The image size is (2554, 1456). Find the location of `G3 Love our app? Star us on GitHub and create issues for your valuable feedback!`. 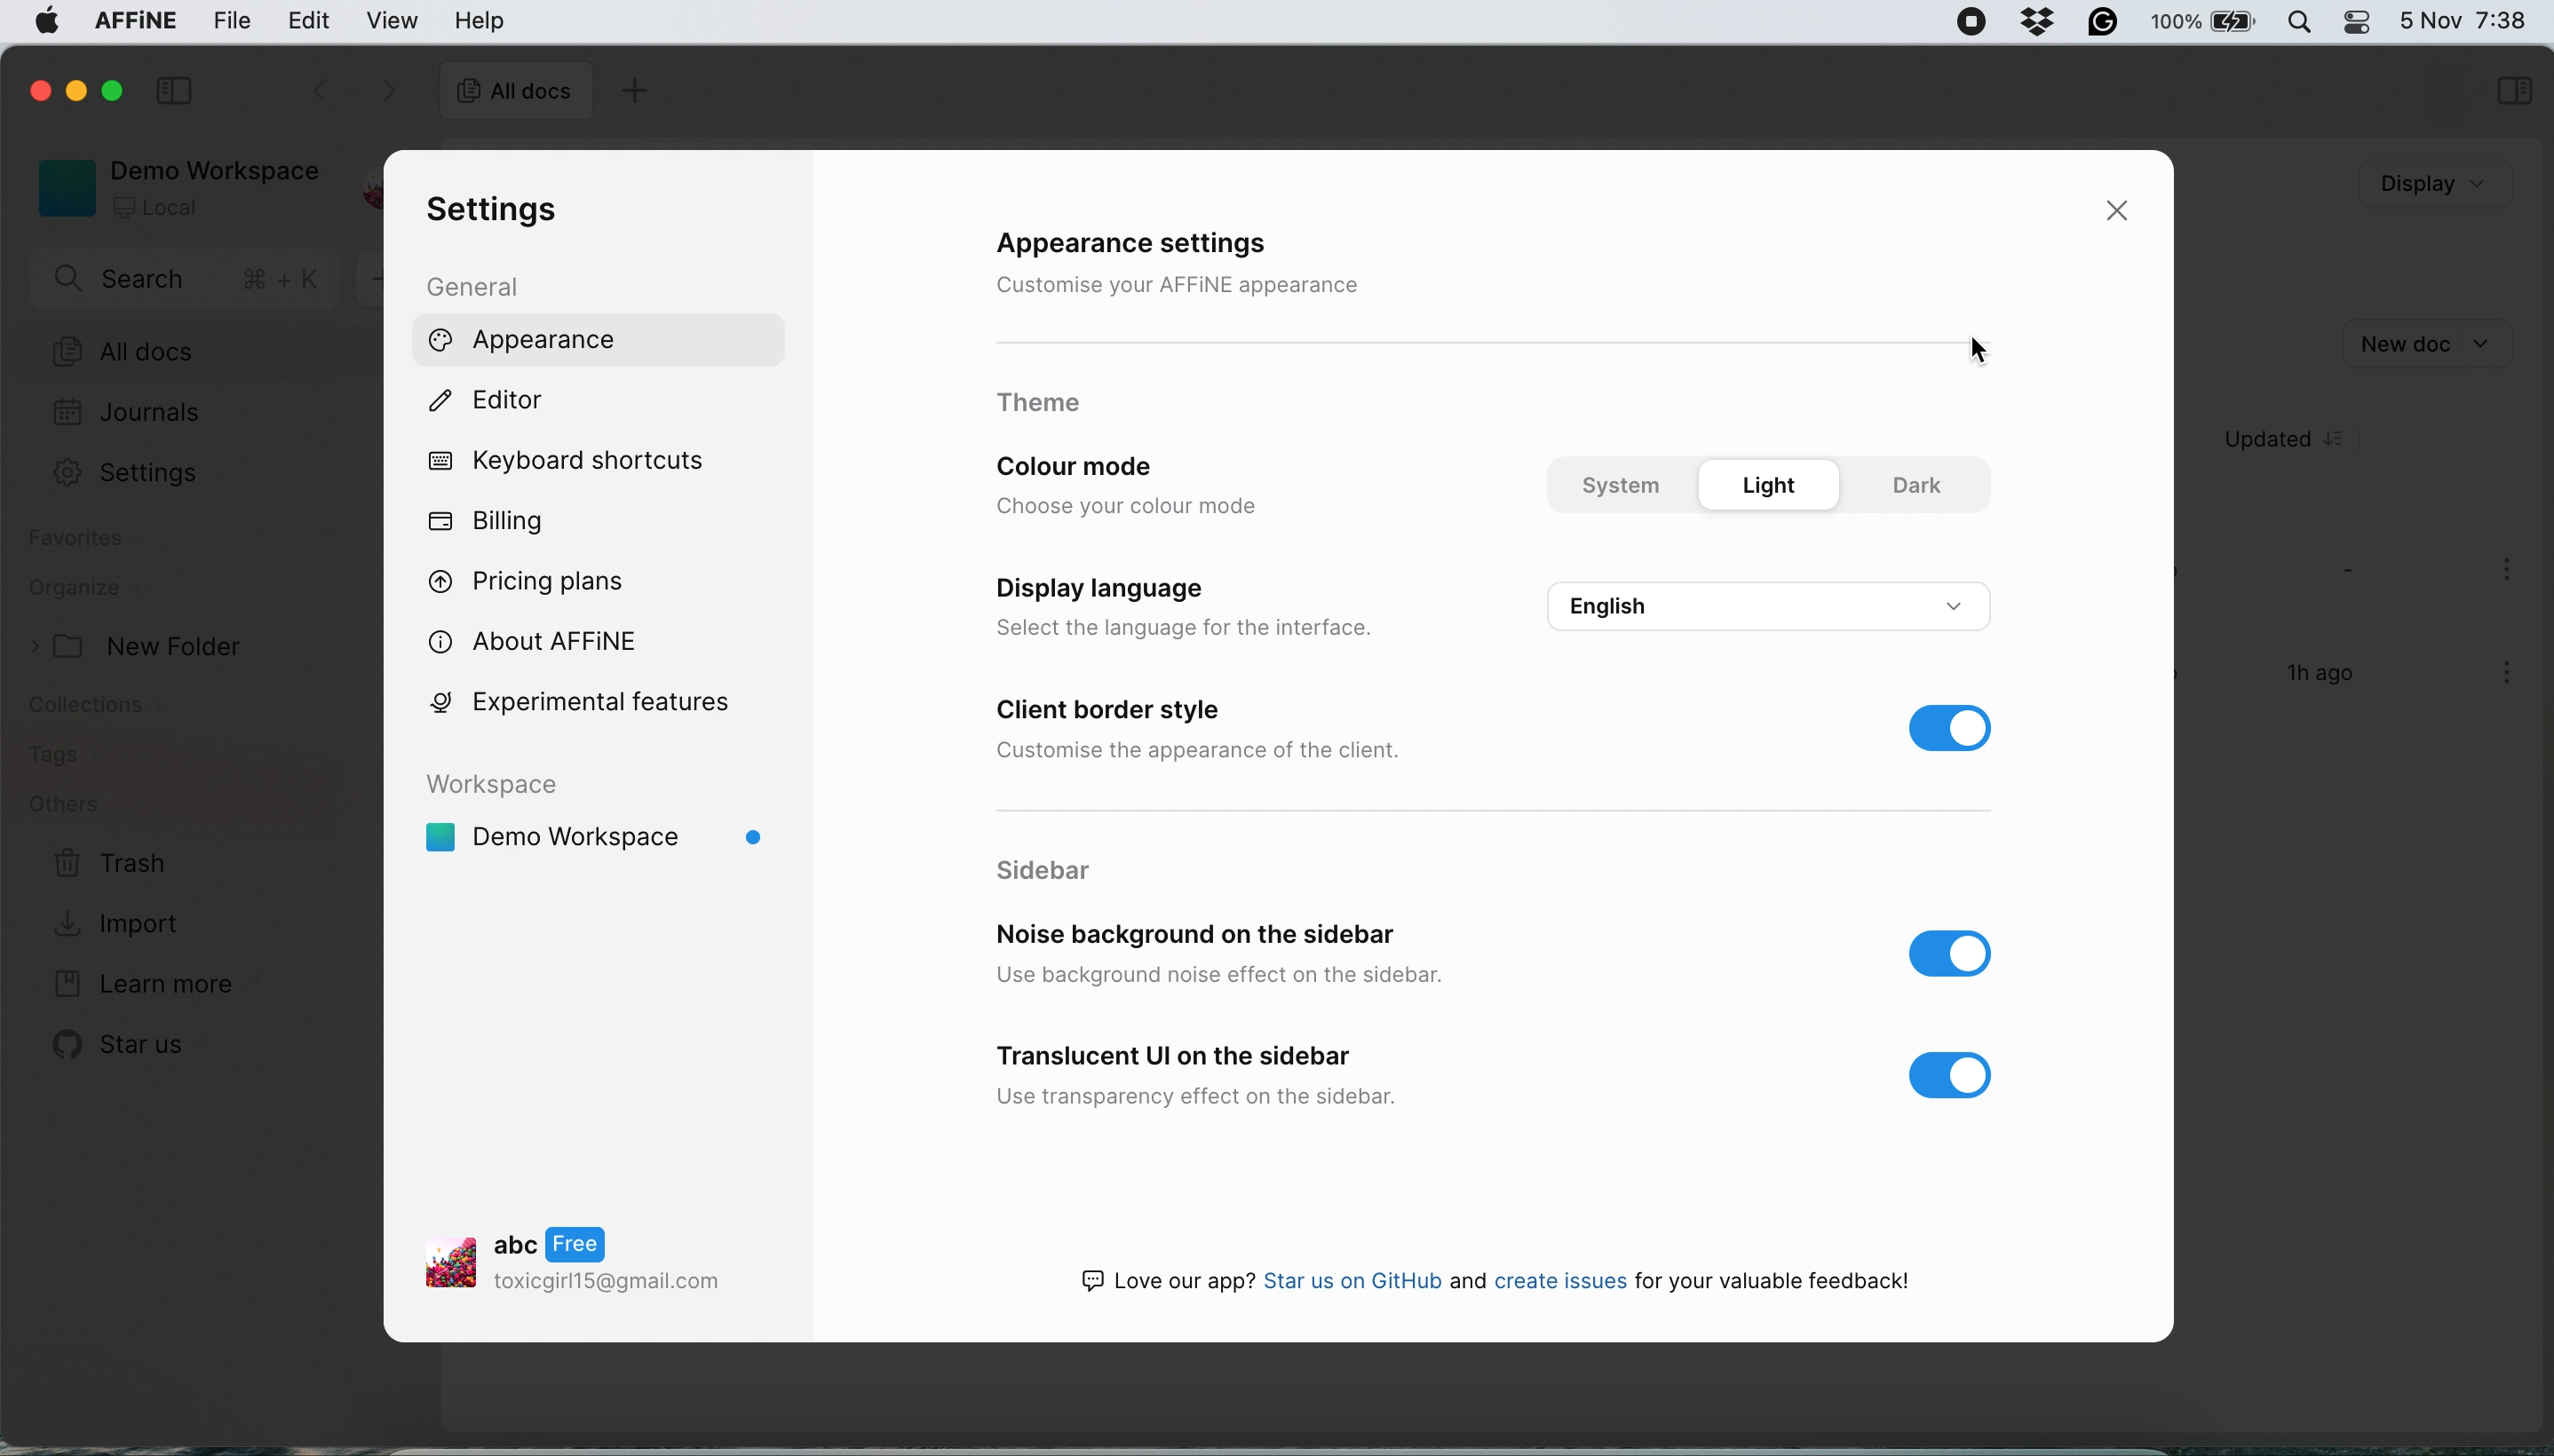

G3 Love our app? Star us on GitHub and create issues for your valuable feedback! is located at coordinates (1488, 1279).